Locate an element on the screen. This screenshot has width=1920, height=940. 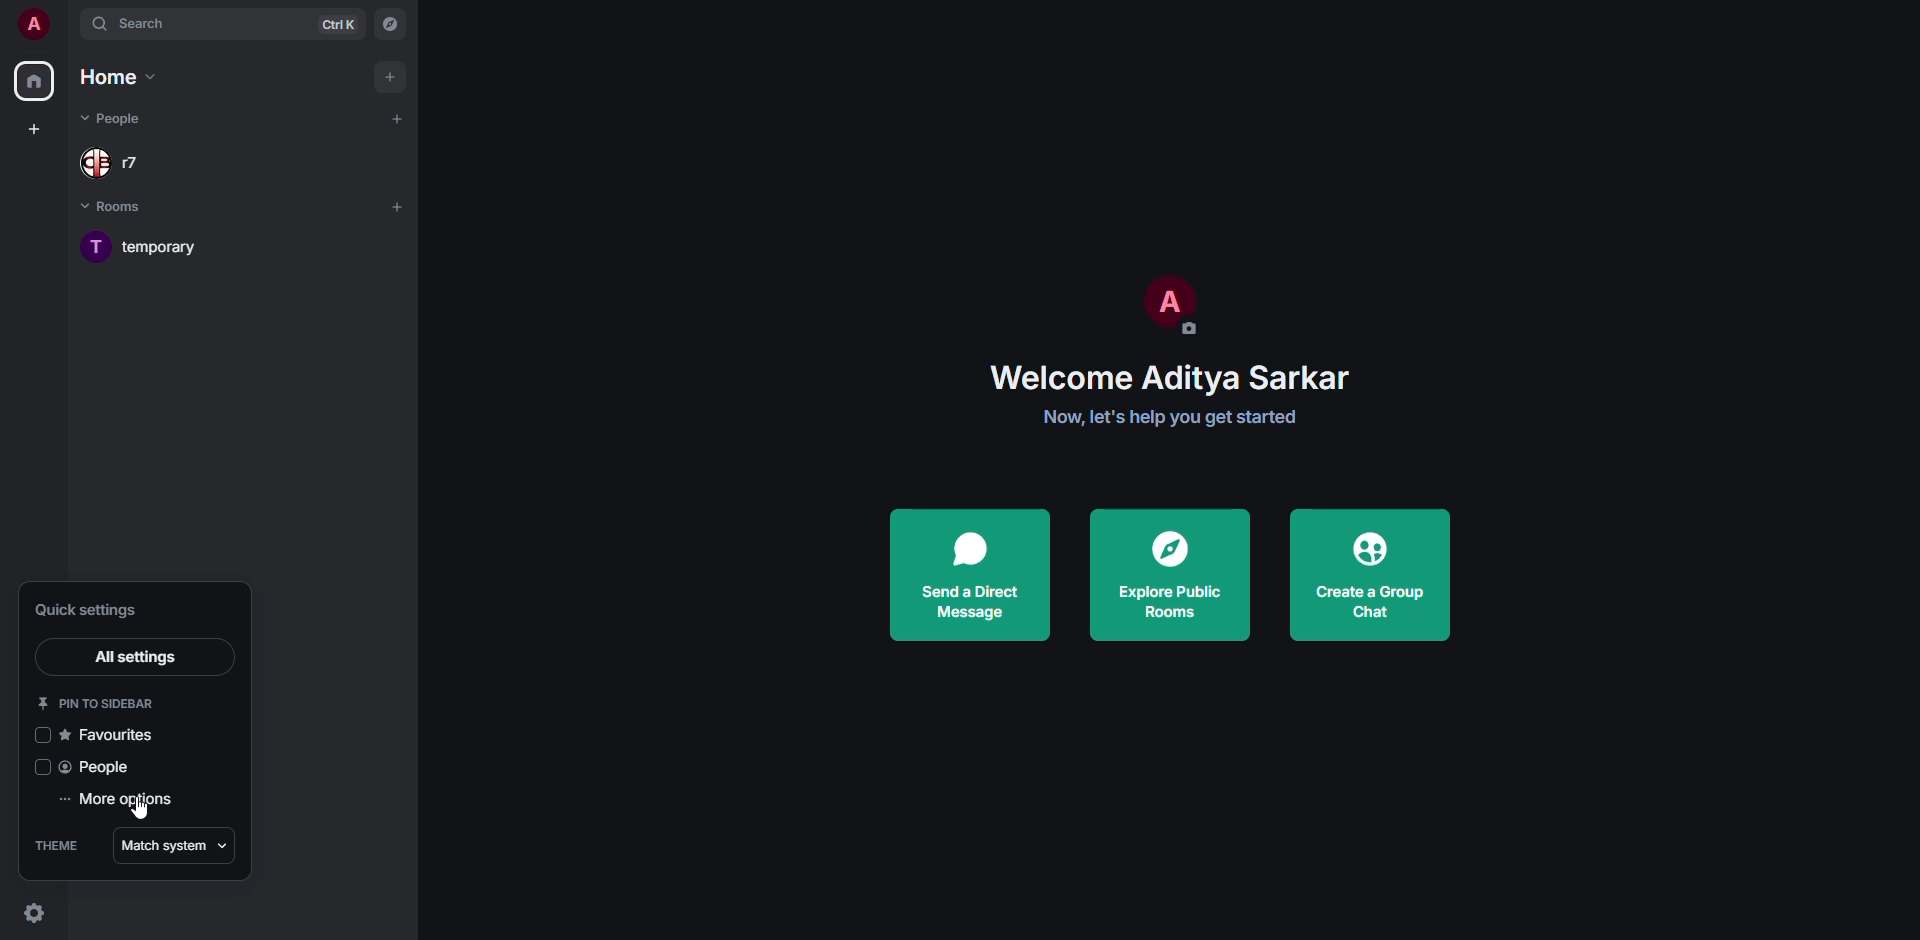
welcome is located at coordinates (1174, 375).